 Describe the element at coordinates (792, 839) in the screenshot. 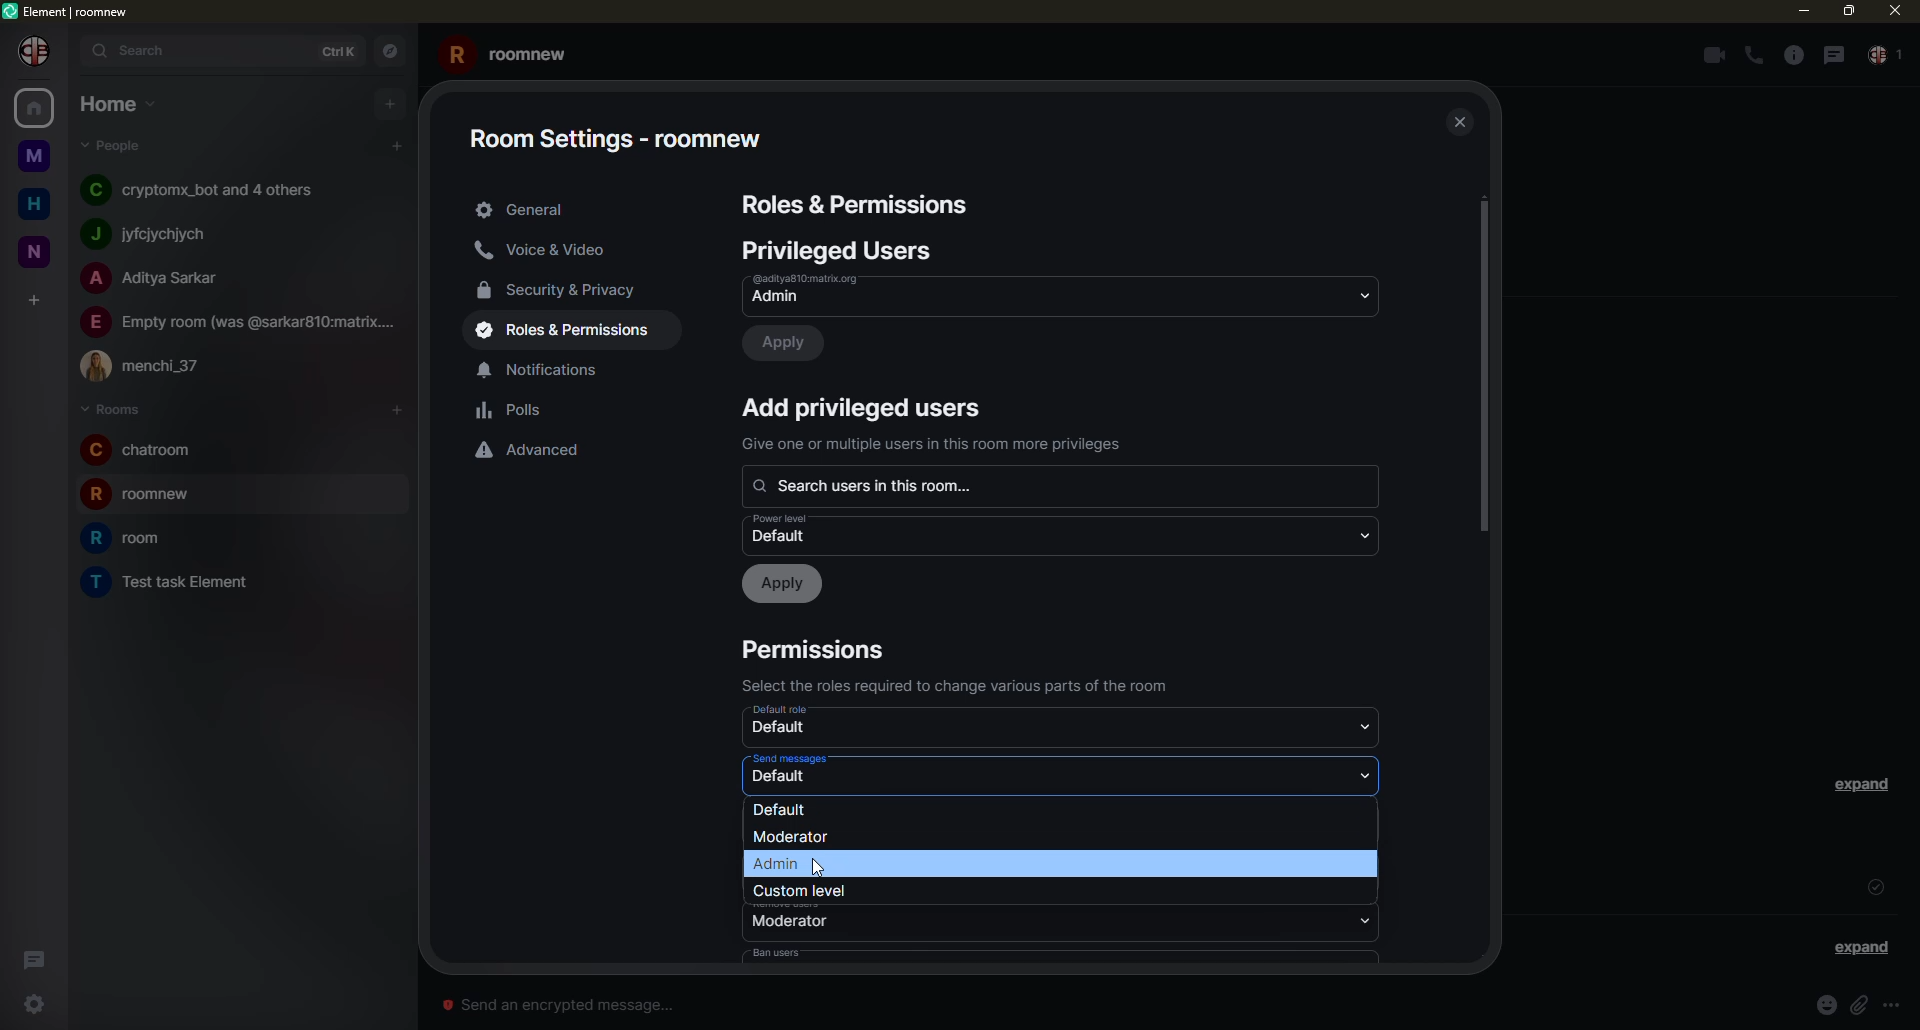

I see `moderator` at that location.